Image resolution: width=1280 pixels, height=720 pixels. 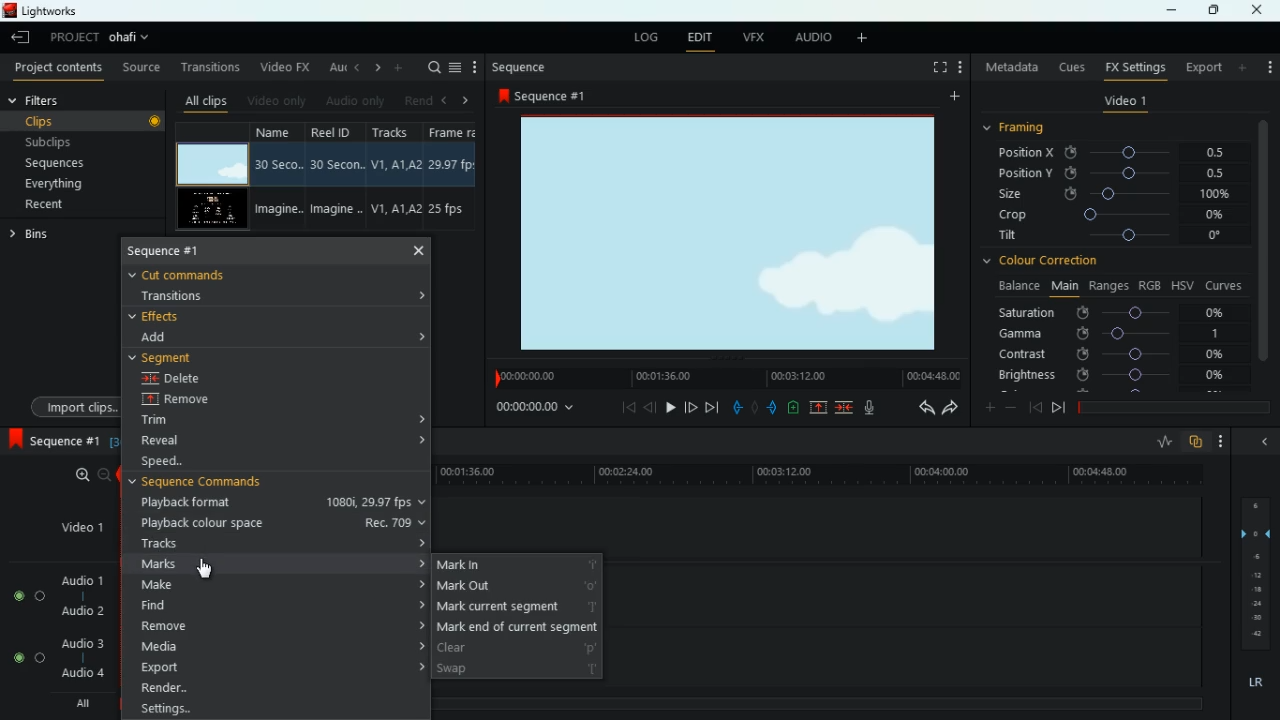 I want to click on brightness, so click(x=1110, y=374).